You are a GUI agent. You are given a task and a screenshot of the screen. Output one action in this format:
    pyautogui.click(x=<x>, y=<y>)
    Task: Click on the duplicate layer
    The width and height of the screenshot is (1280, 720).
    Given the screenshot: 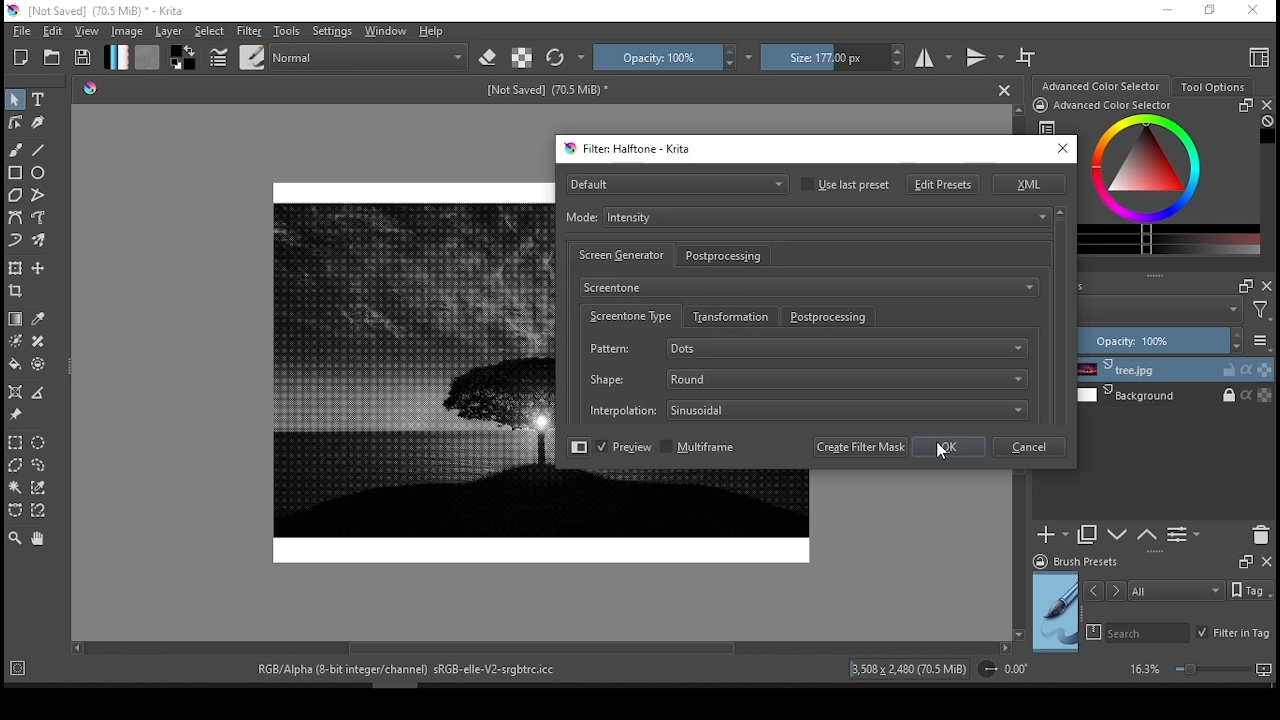 What is the action you would take?
    pyautogui.click(x=1087, y=536)
    